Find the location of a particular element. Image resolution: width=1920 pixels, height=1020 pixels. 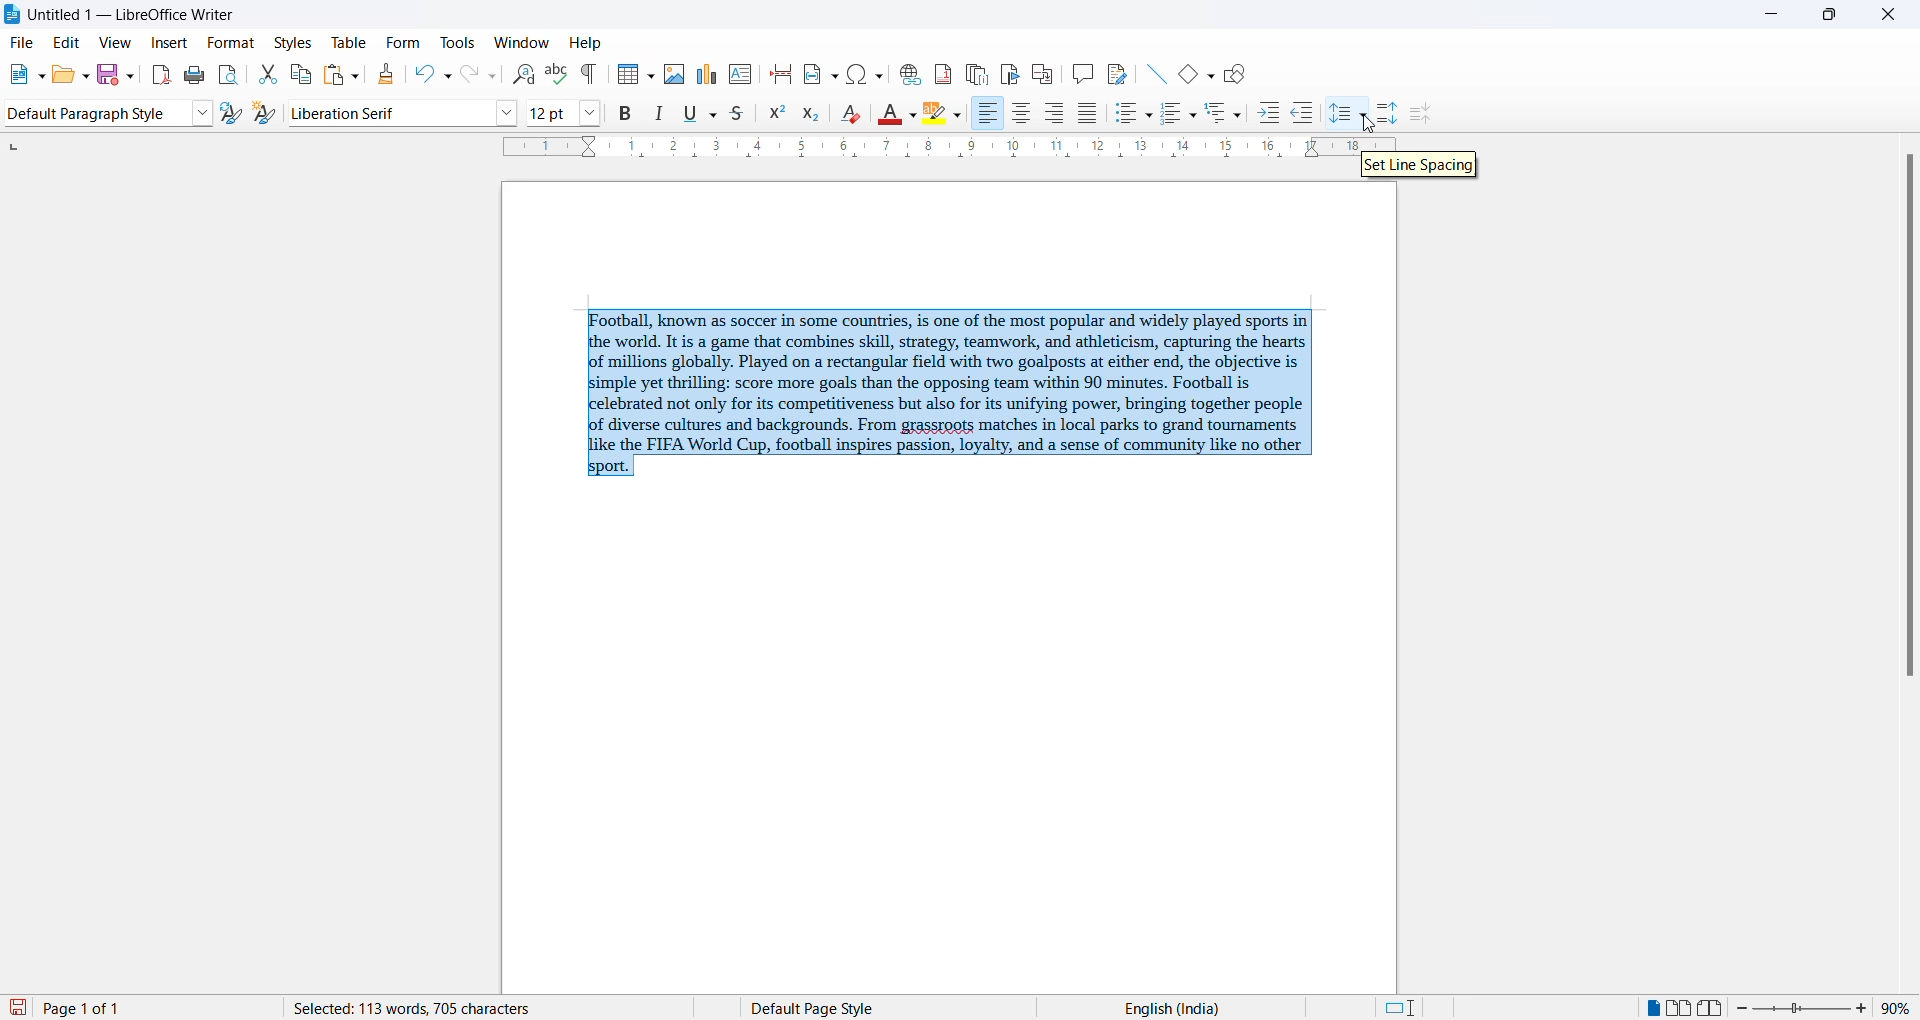

page style is located at coordinates (833, 1009).